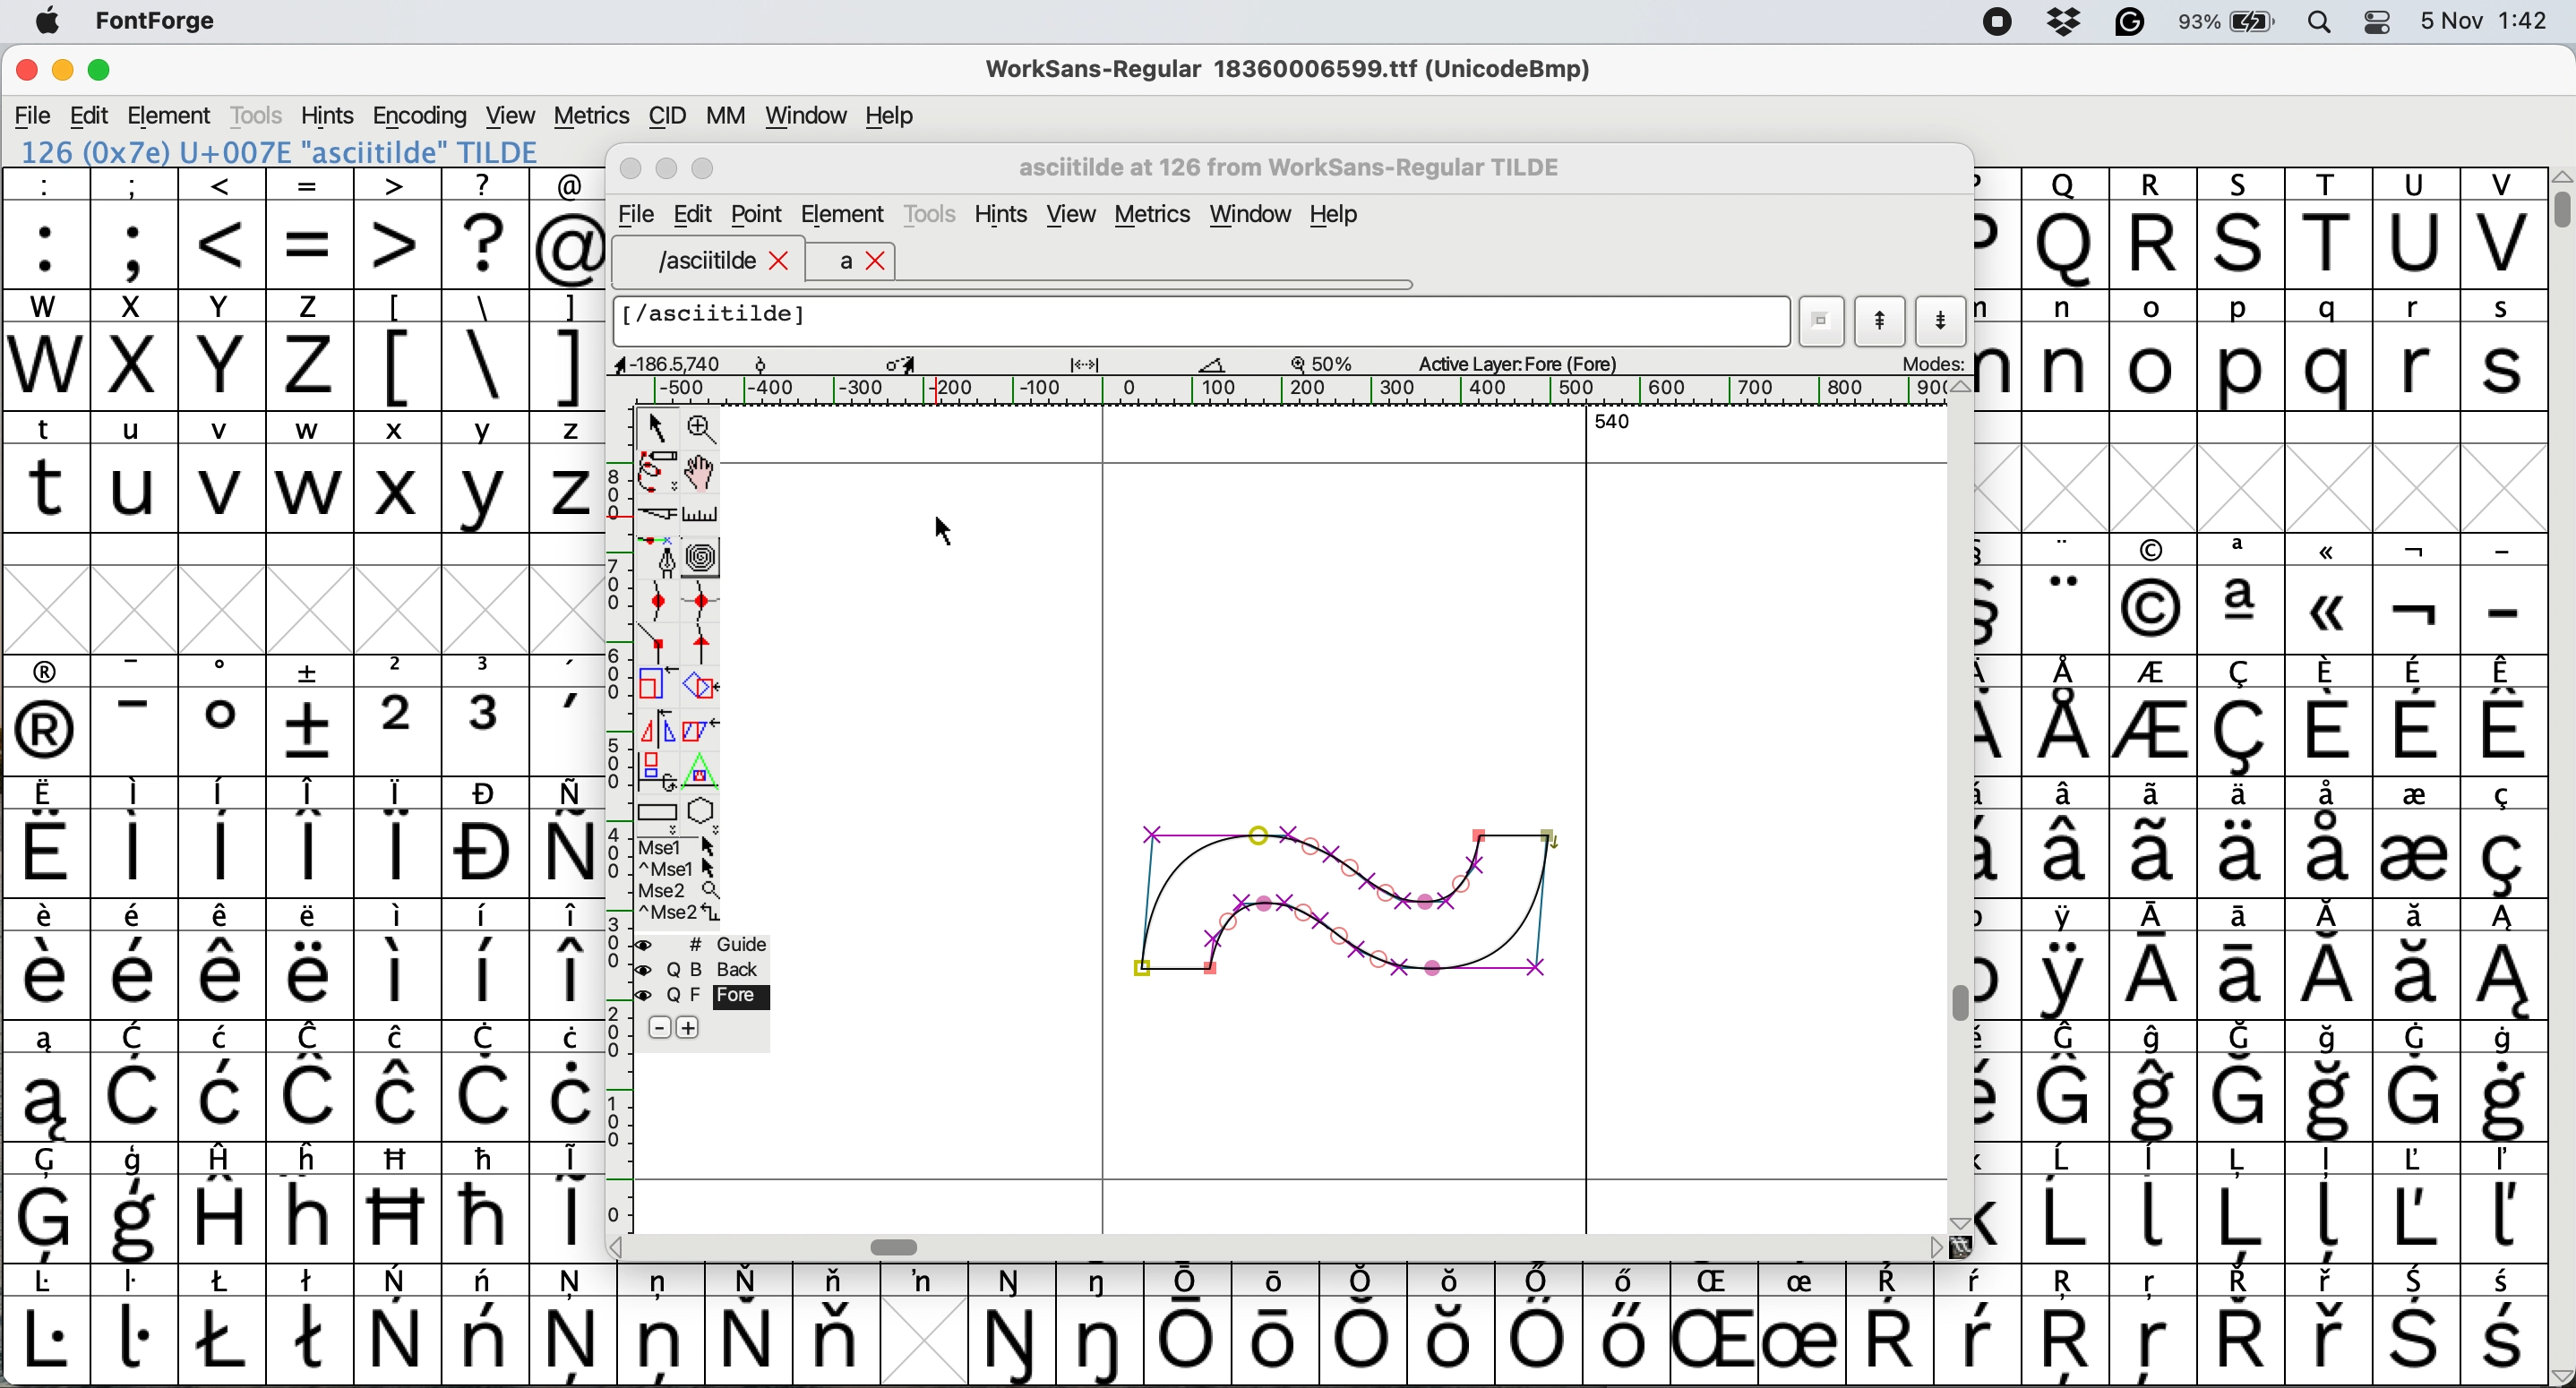 Image resolution: width=2576 pixels, height=1388 pixels. I want to click on Horizontal scroll bar, so click(899, 1248).